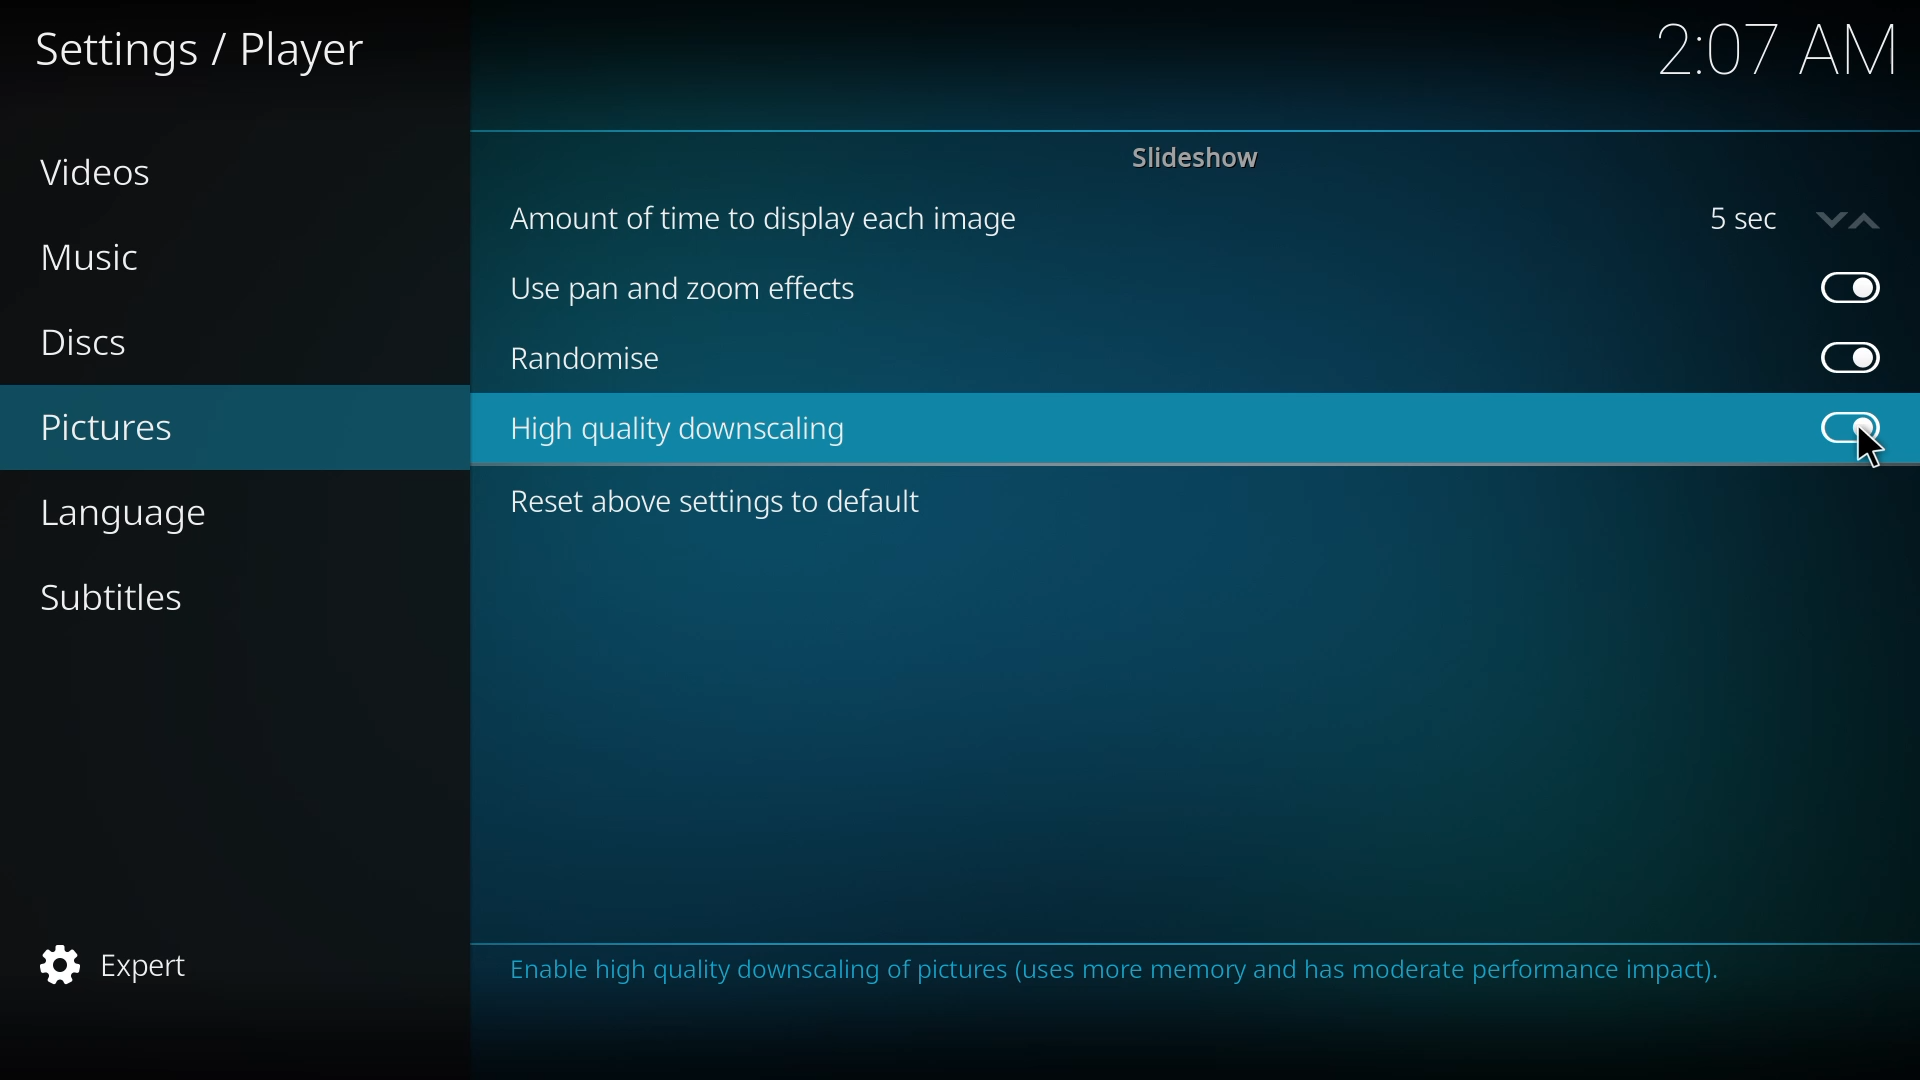 The height and width of the screenshot is (1080, 1920). I want to click on 5 sec, so click(1792, 219).